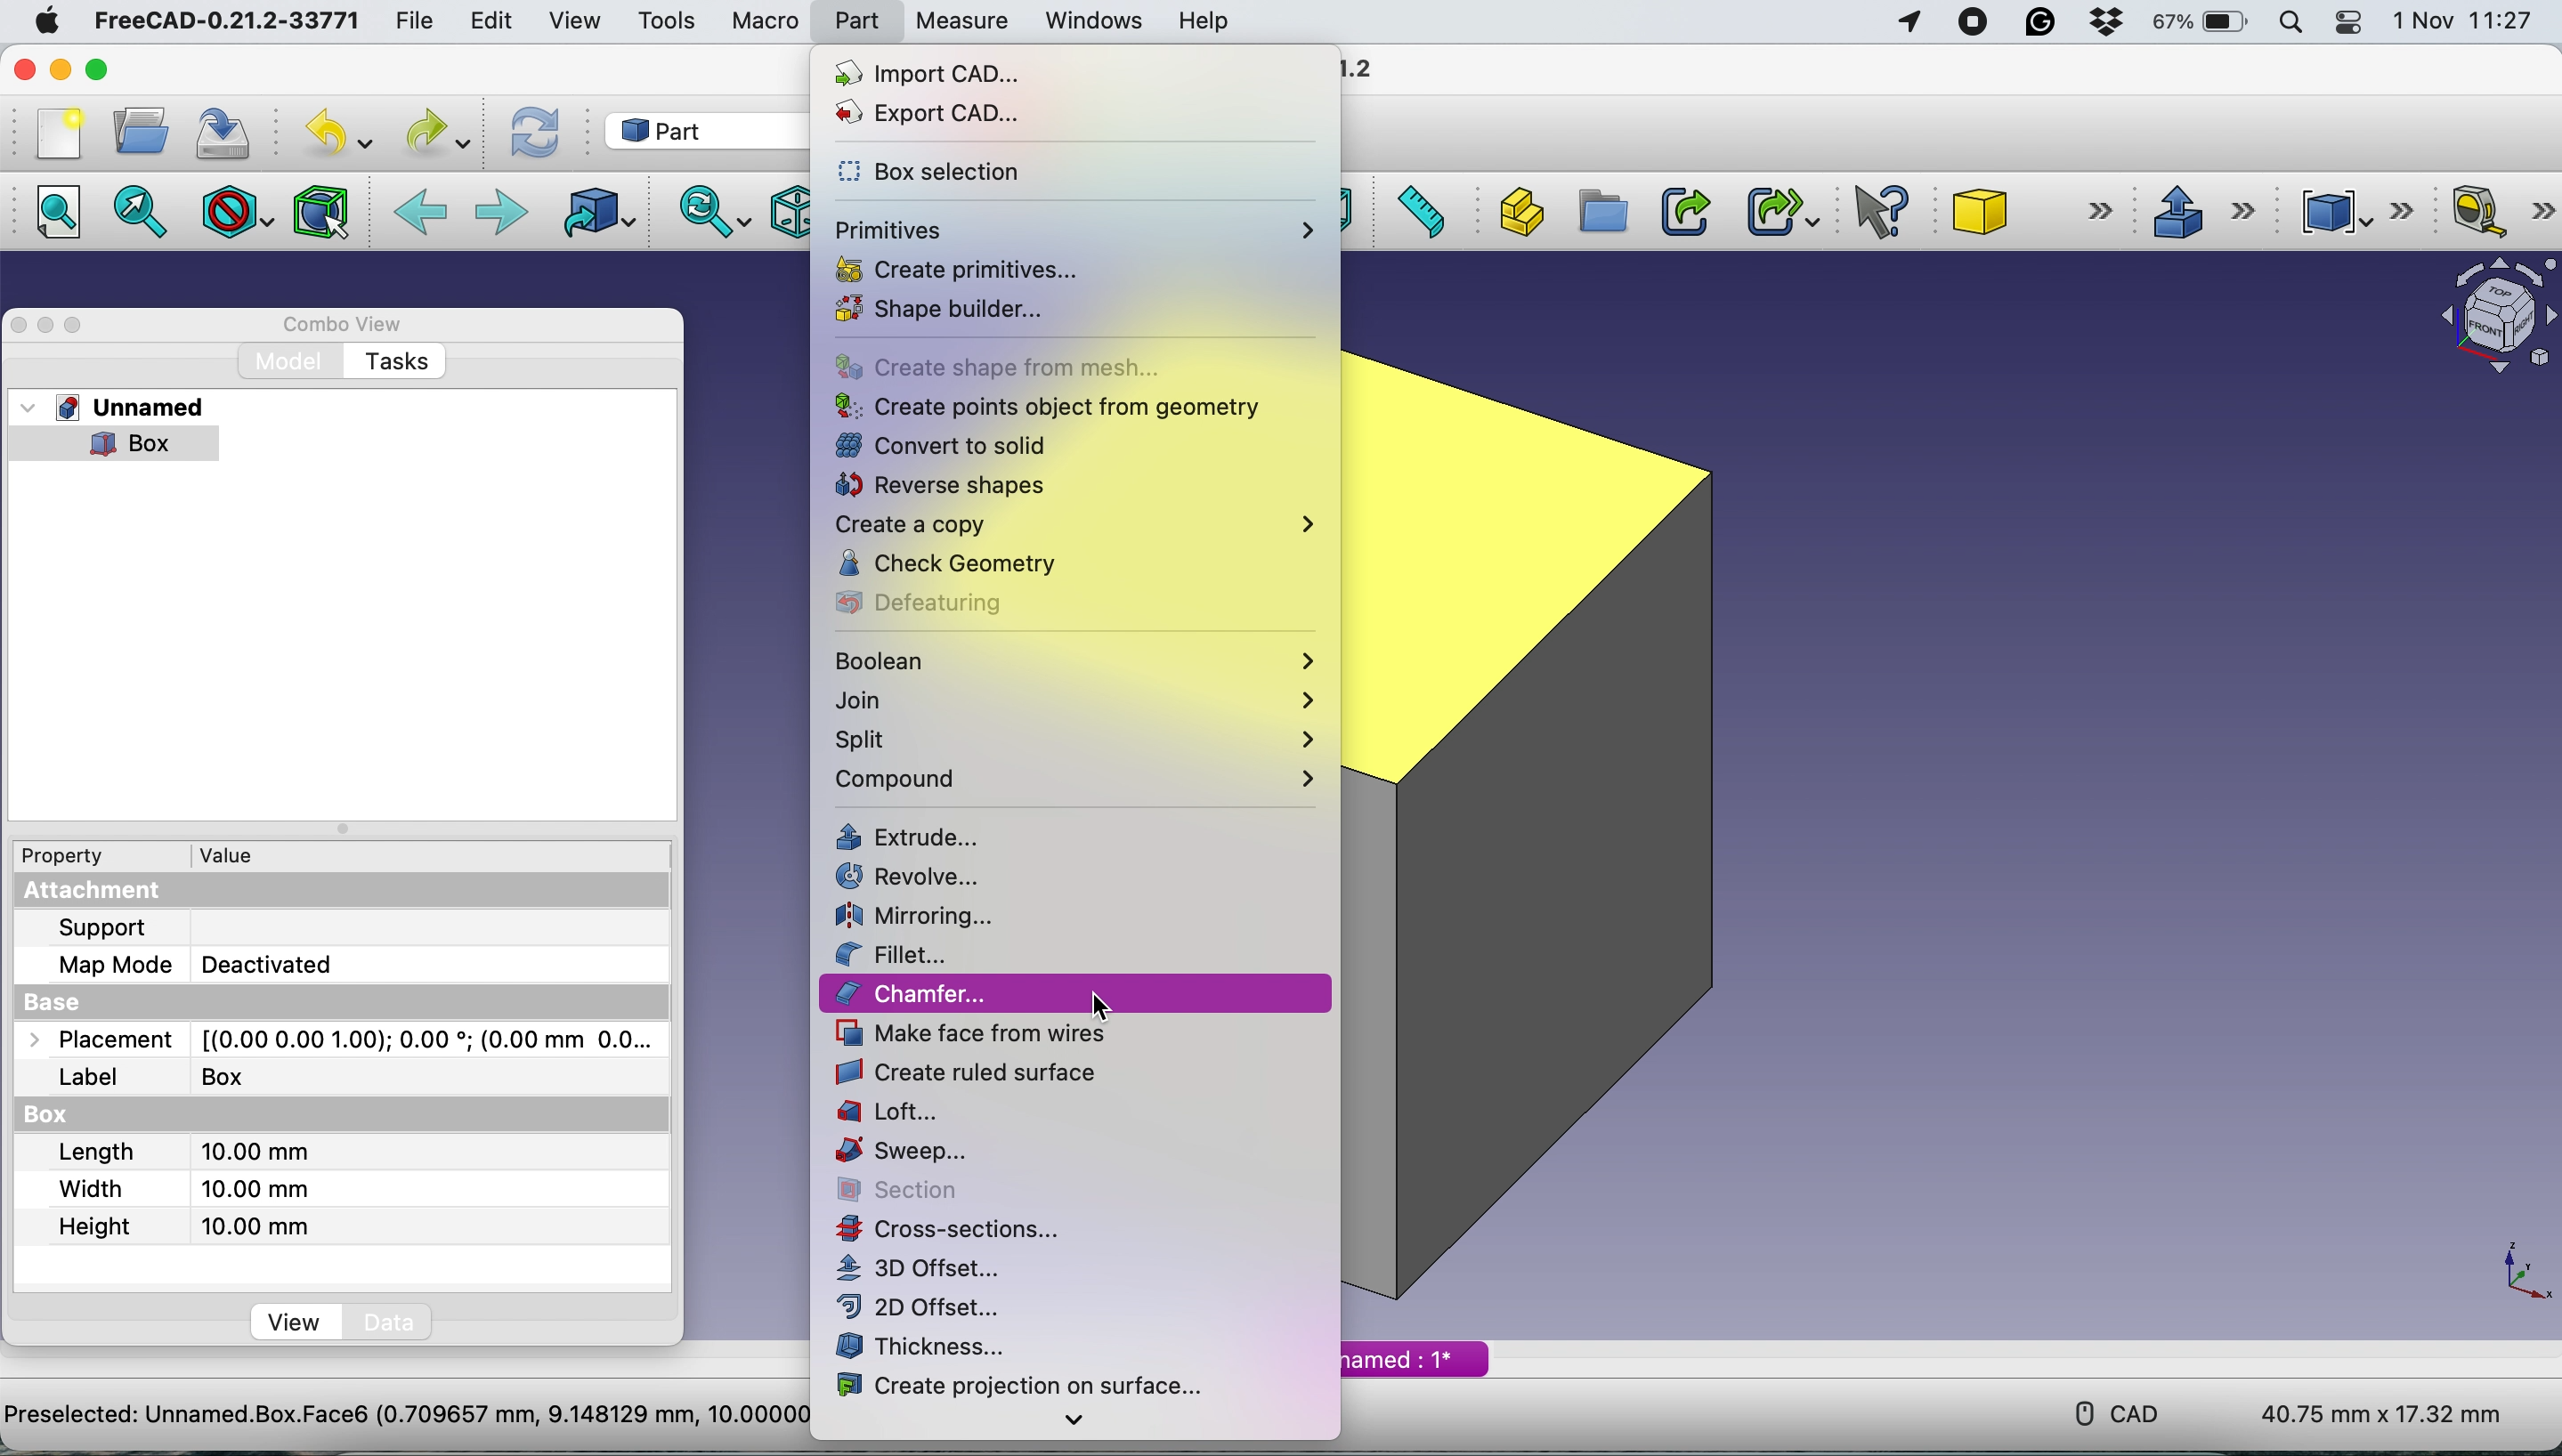  What do you see at coordinates (971, 269) in the screenshot?
I see `create primitives` at bounding box center [971, 269].